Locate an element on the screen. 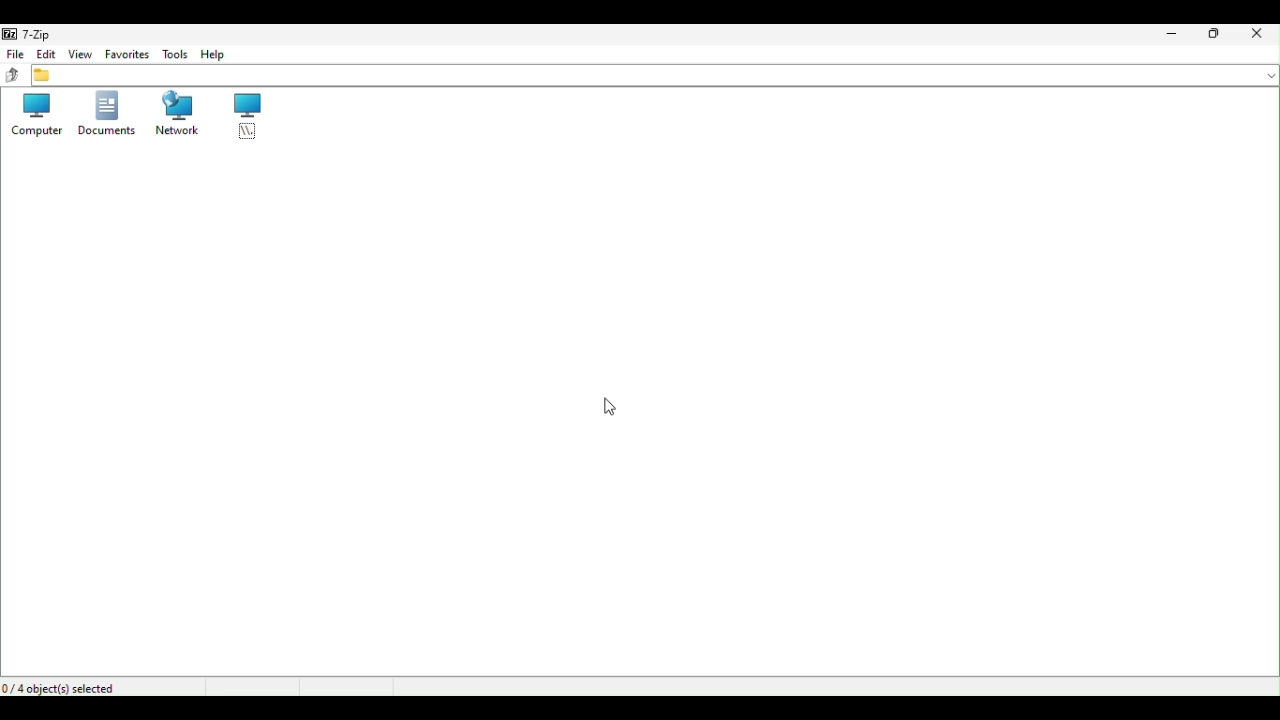 This screenshot has width=1280, height=720. File address bar is located at coordinates (655, 75).